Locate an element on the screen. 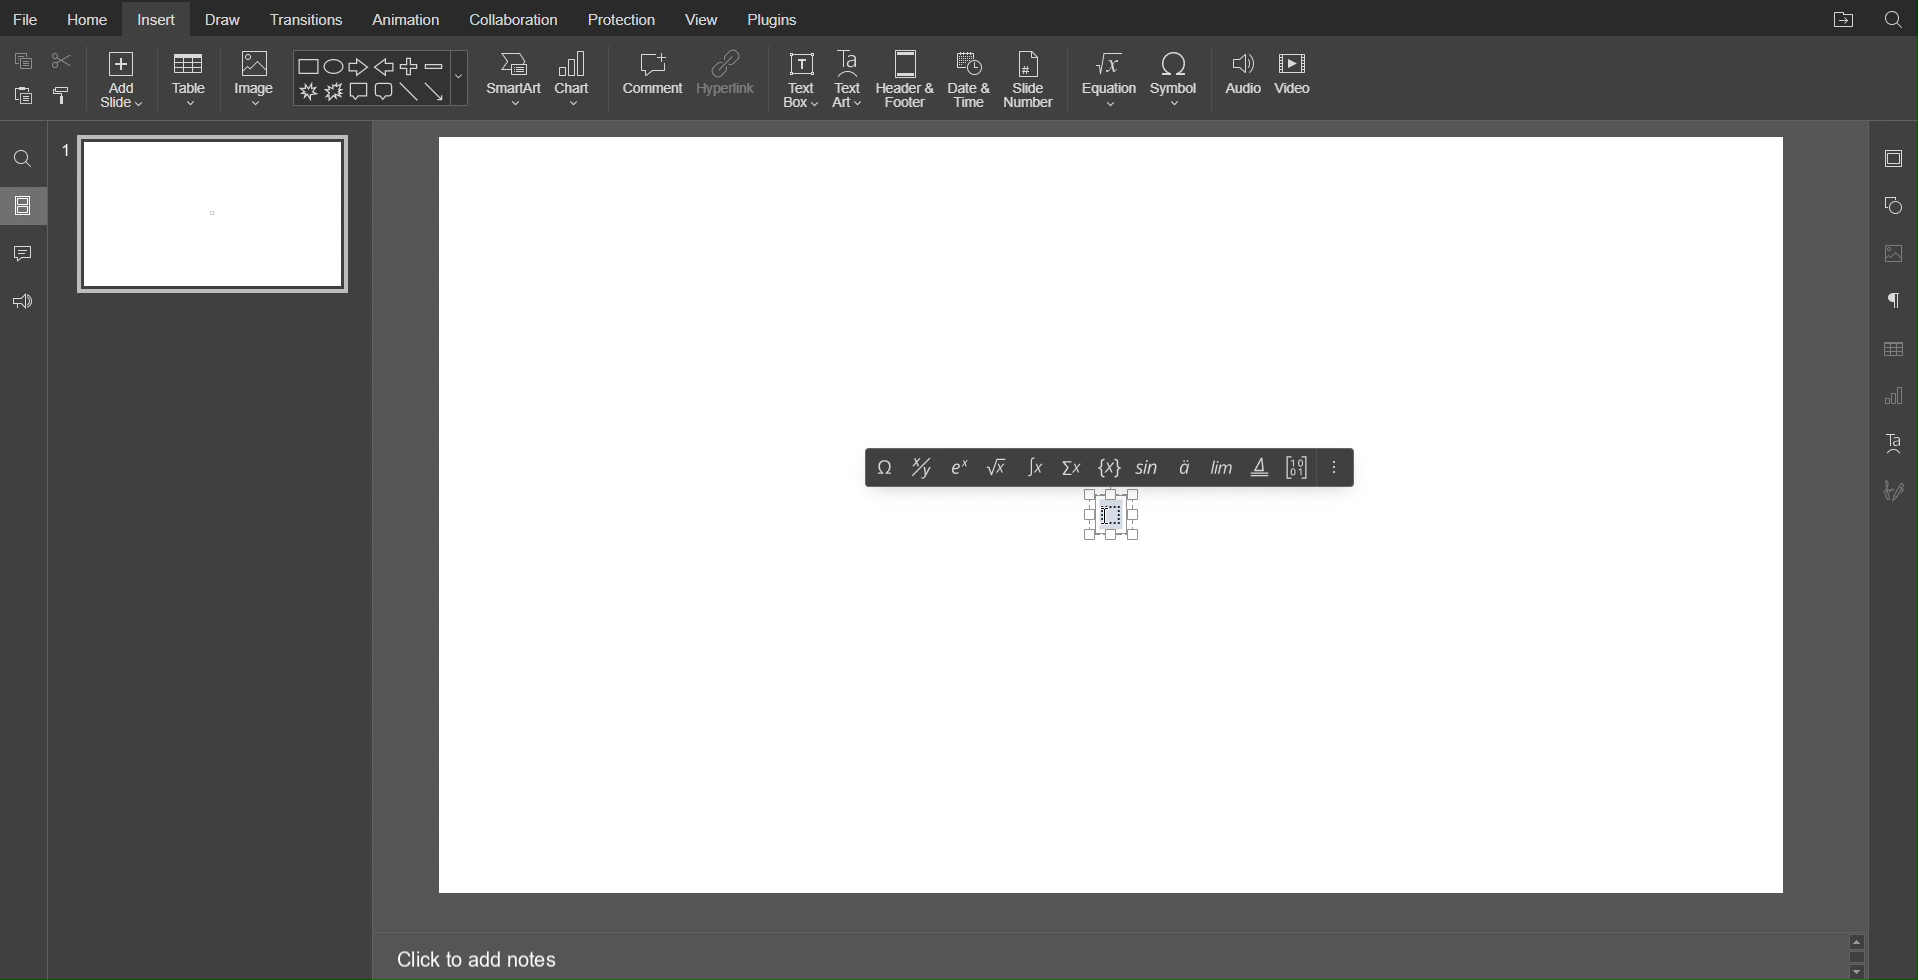 Image resolution: width=1918 pixels, height=980 pixels. Open File Location is located at coordinates (1841, 20).